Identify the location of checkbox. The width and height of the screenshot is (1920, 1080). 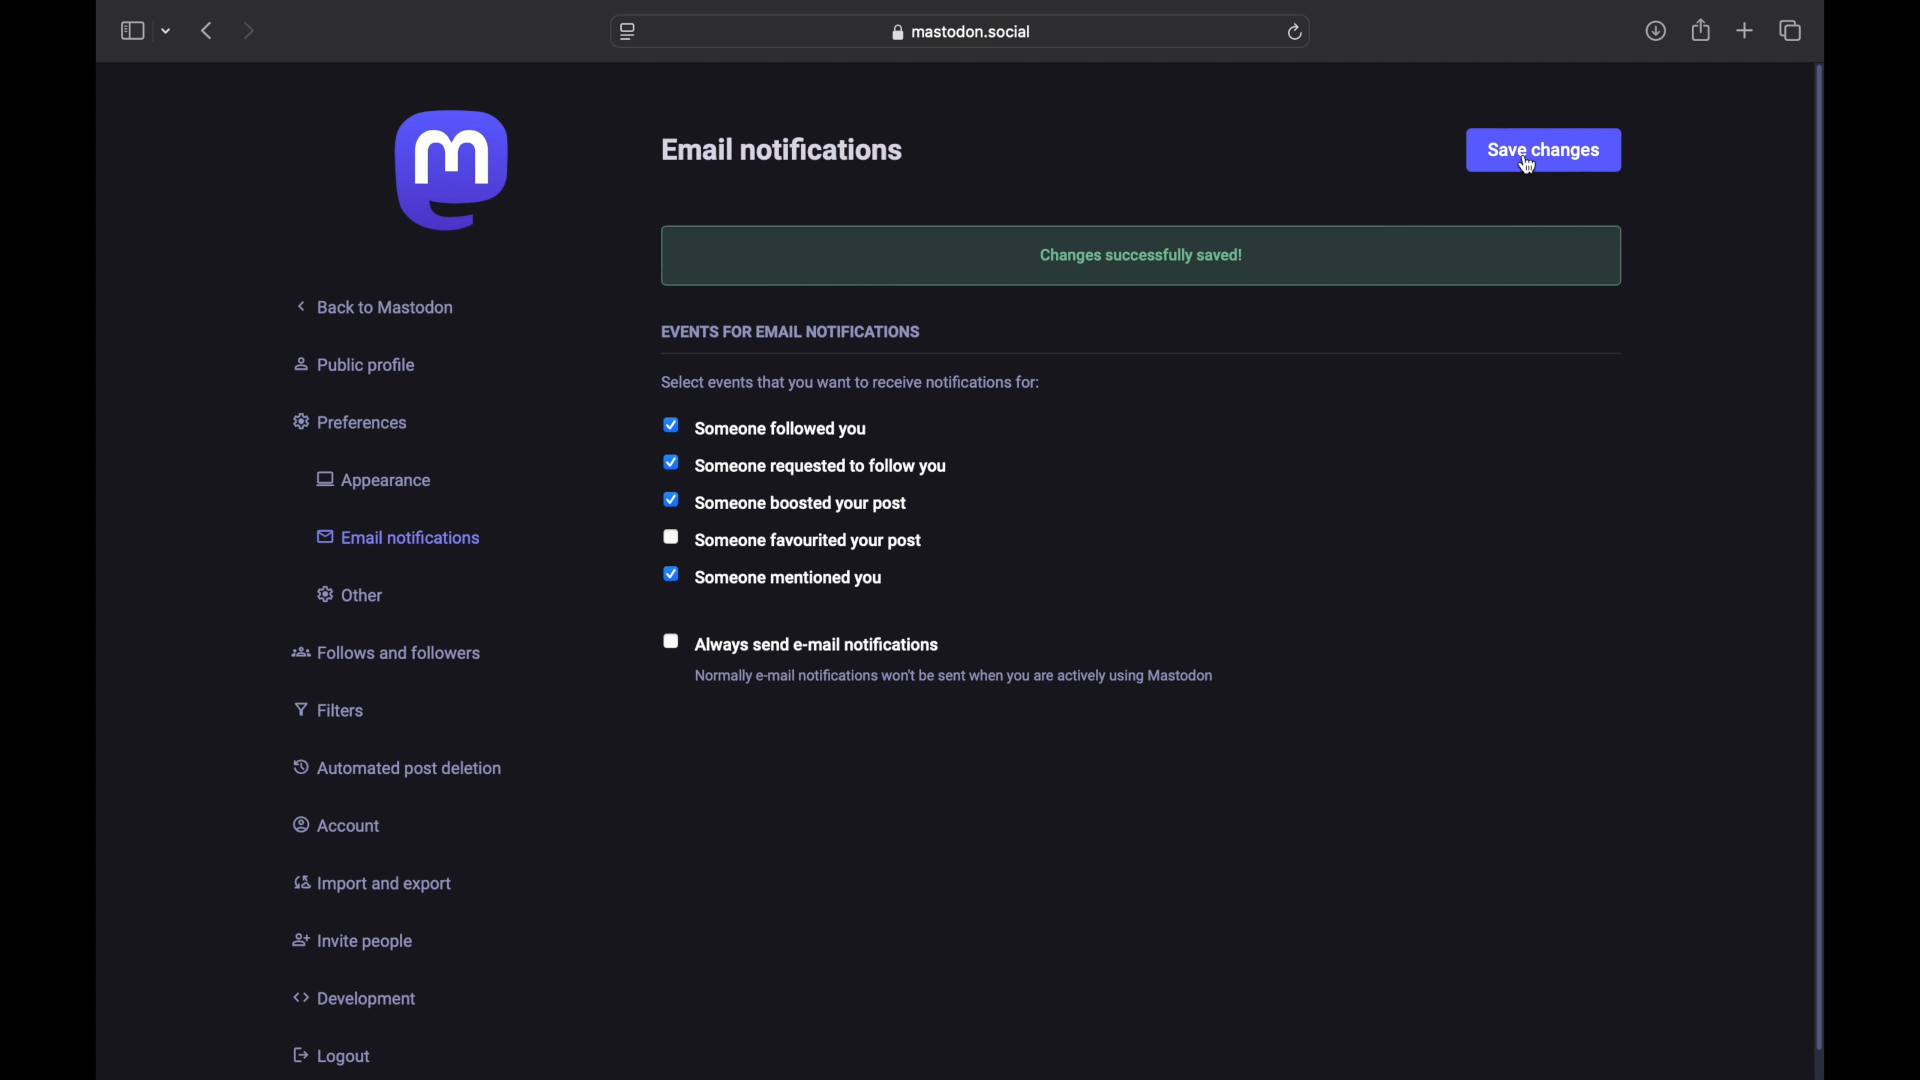
(778, 579).